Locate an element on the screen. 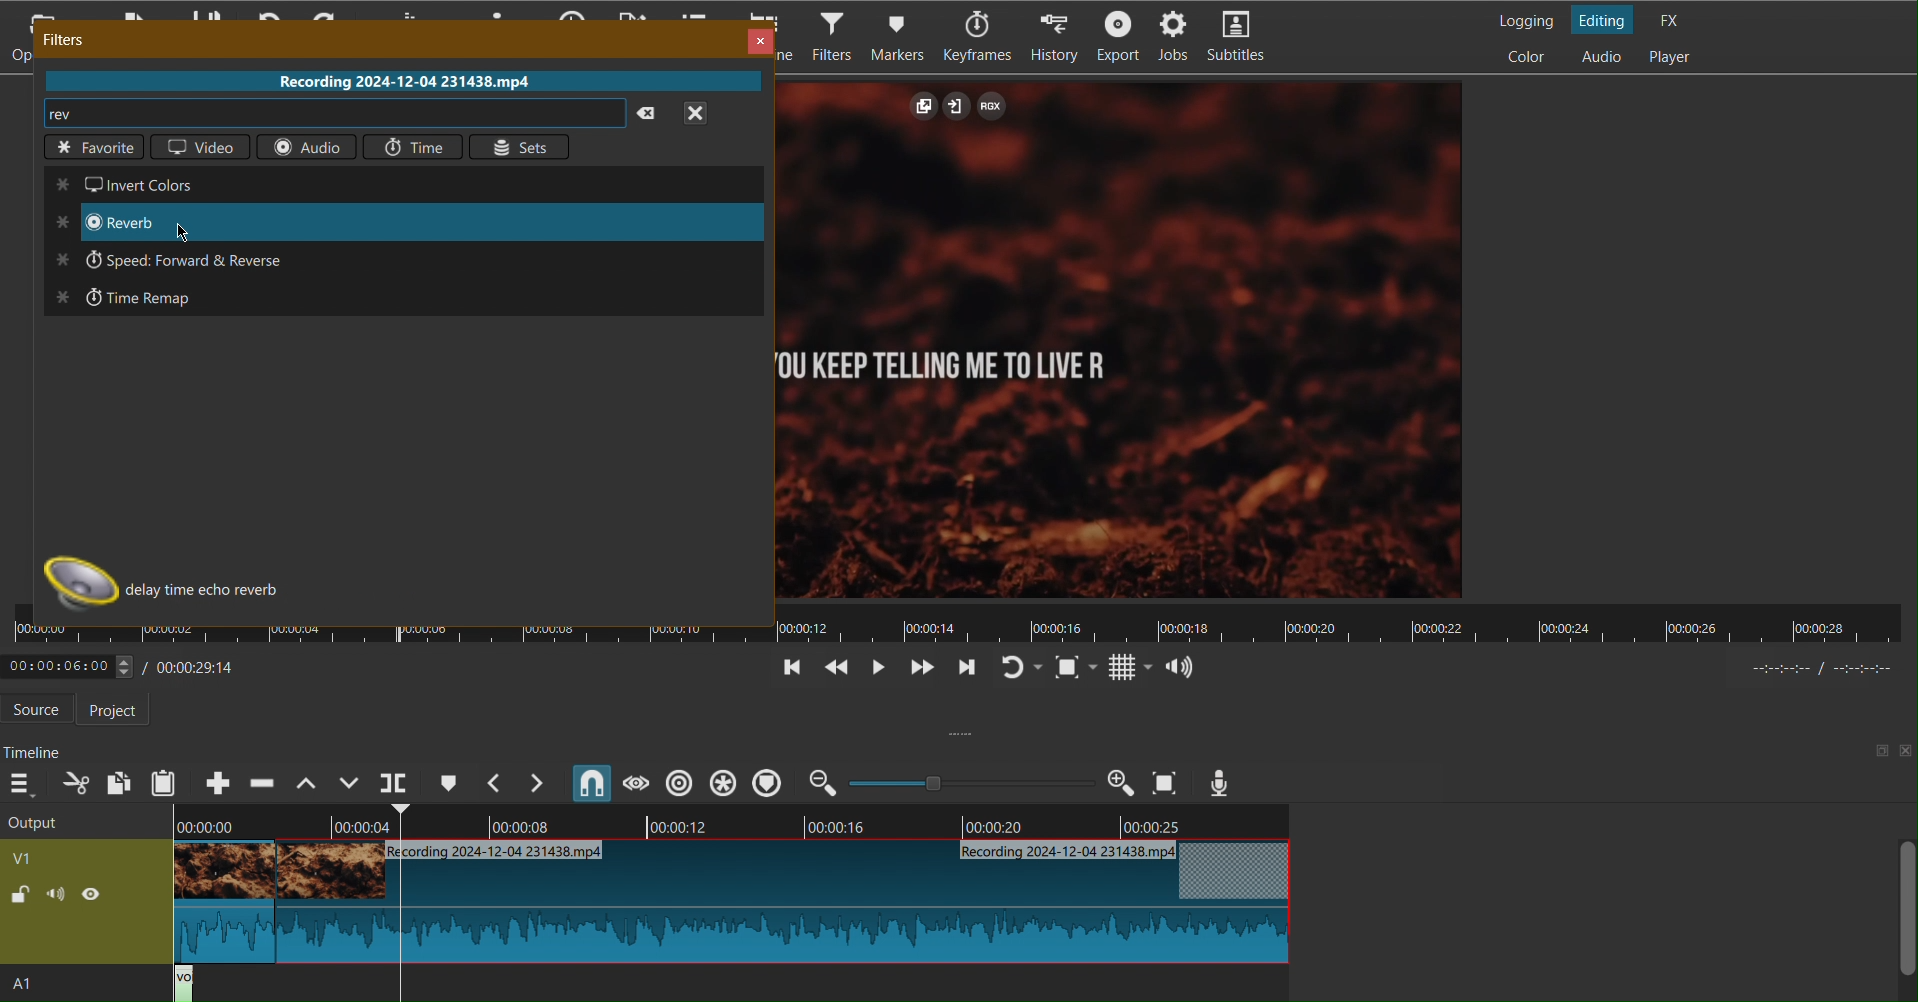 This screenshot has width=1918, height=1002. Time Remap is located at coordinates (136, 299).